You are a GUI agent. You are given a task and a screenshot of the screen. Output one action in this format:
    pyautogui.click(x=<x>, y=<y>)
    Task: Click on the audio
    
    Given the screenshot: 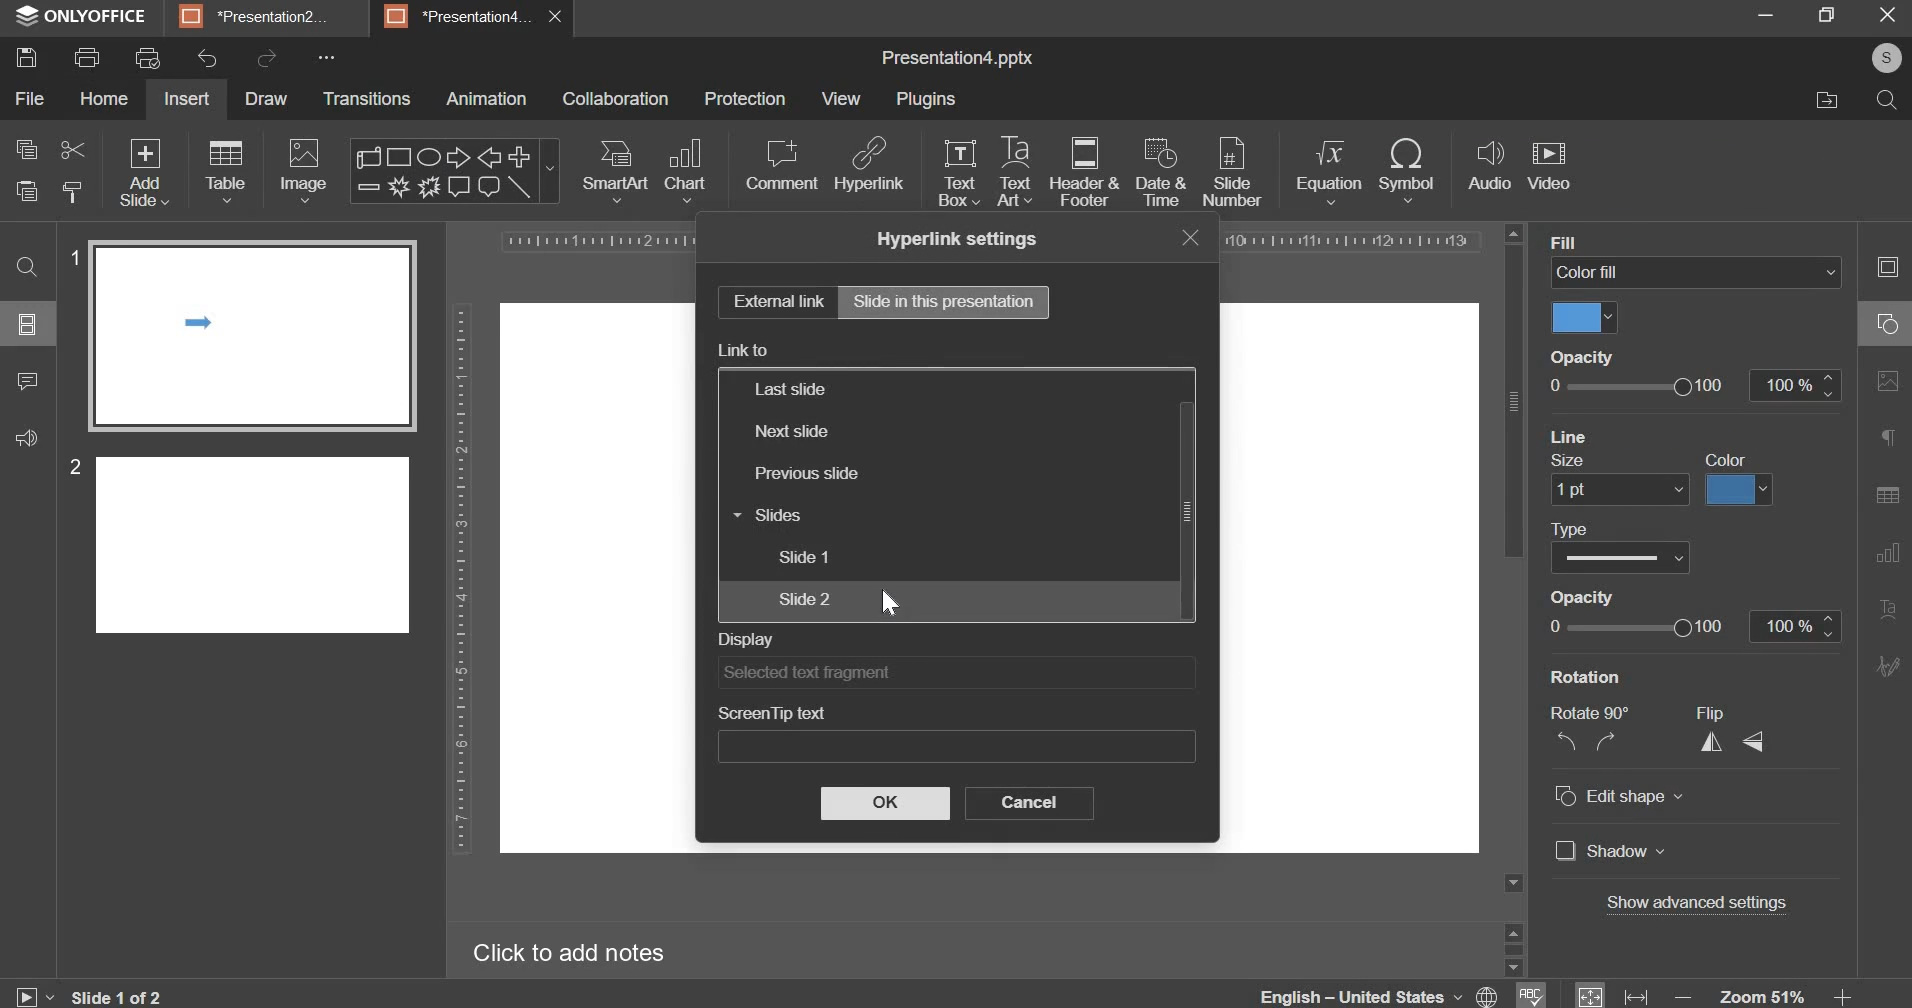 What is the action you would take?
    pyautogui.click(x=1489, y=167)
    